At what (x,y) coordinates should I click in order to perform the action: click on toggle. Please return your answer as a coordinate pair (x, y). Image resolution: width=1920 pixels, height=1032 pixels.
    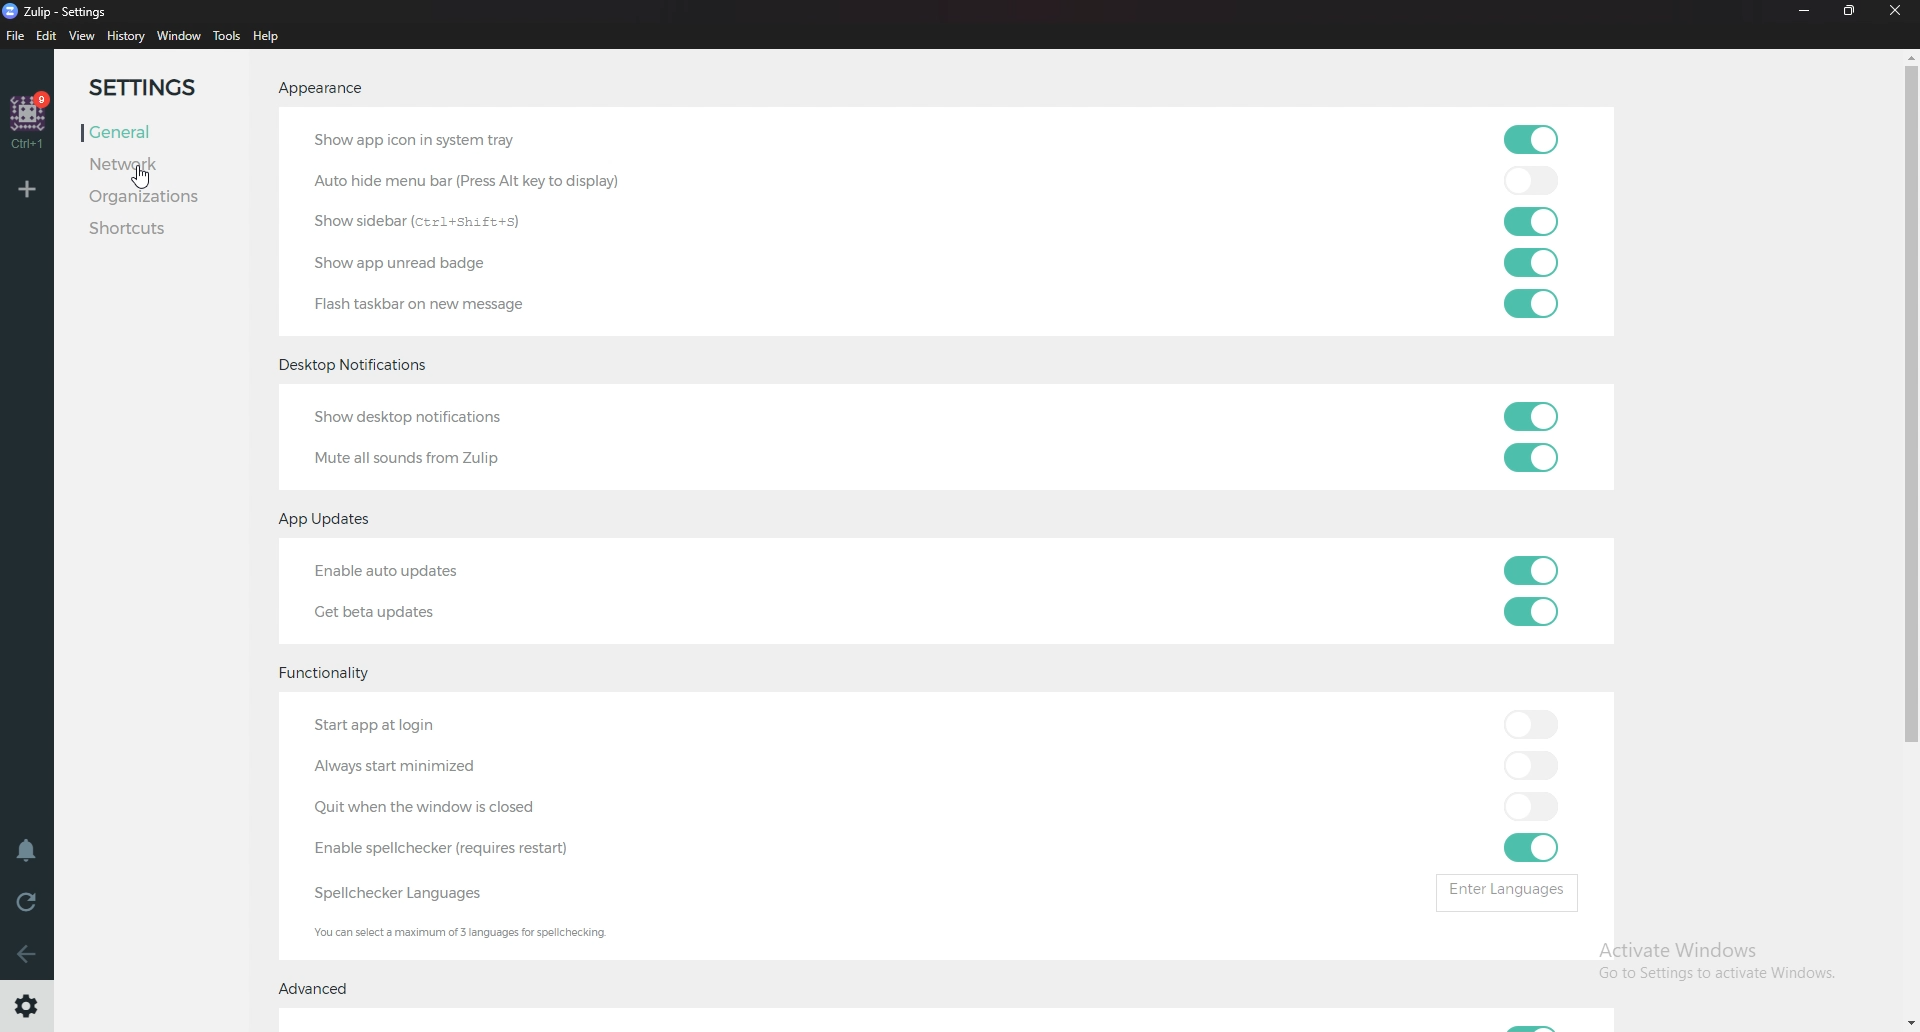
    Looking at the image, I should click on (1528, 305).